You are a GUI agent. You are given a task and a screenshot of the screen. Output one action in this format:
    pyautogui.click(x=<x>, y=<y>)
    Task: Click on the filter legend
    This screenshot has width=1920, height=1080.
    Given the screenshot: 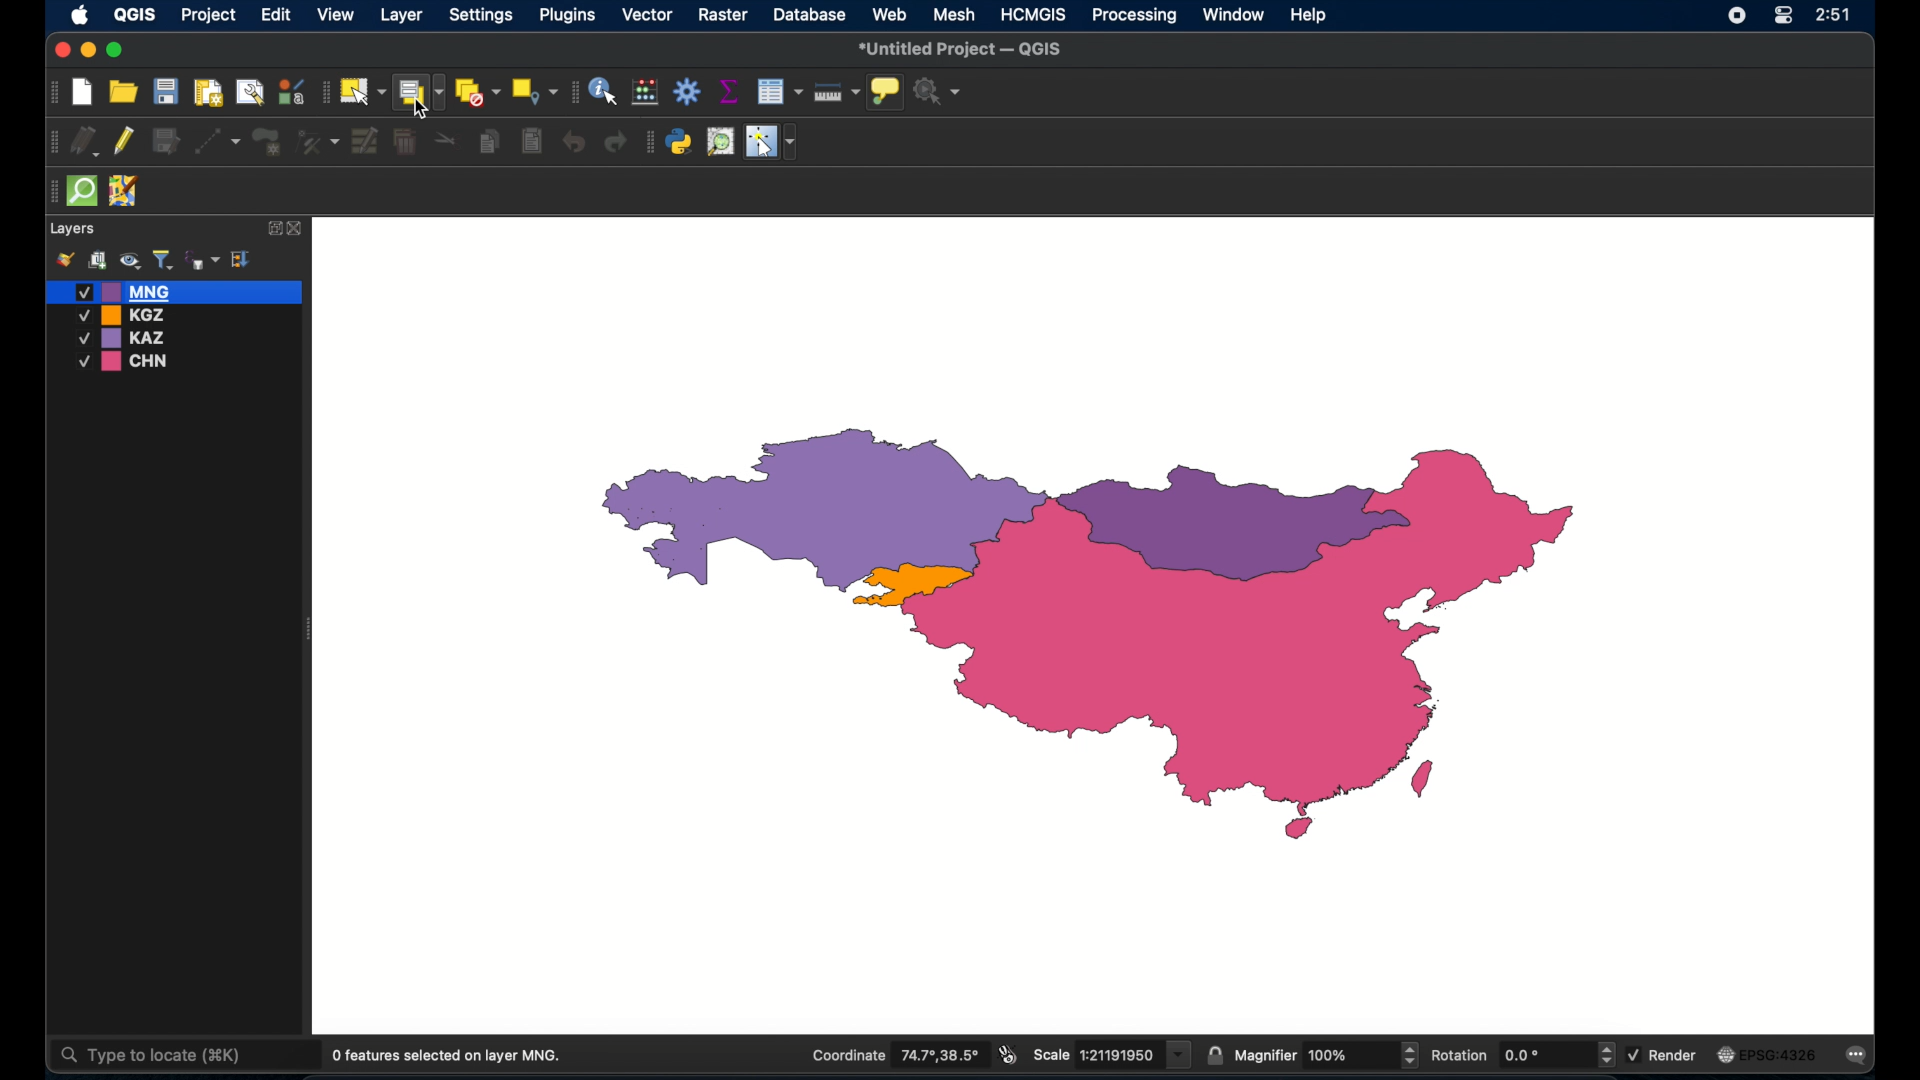 What is the action you would take?
    pyautogui.click(x=162, y=260)
    